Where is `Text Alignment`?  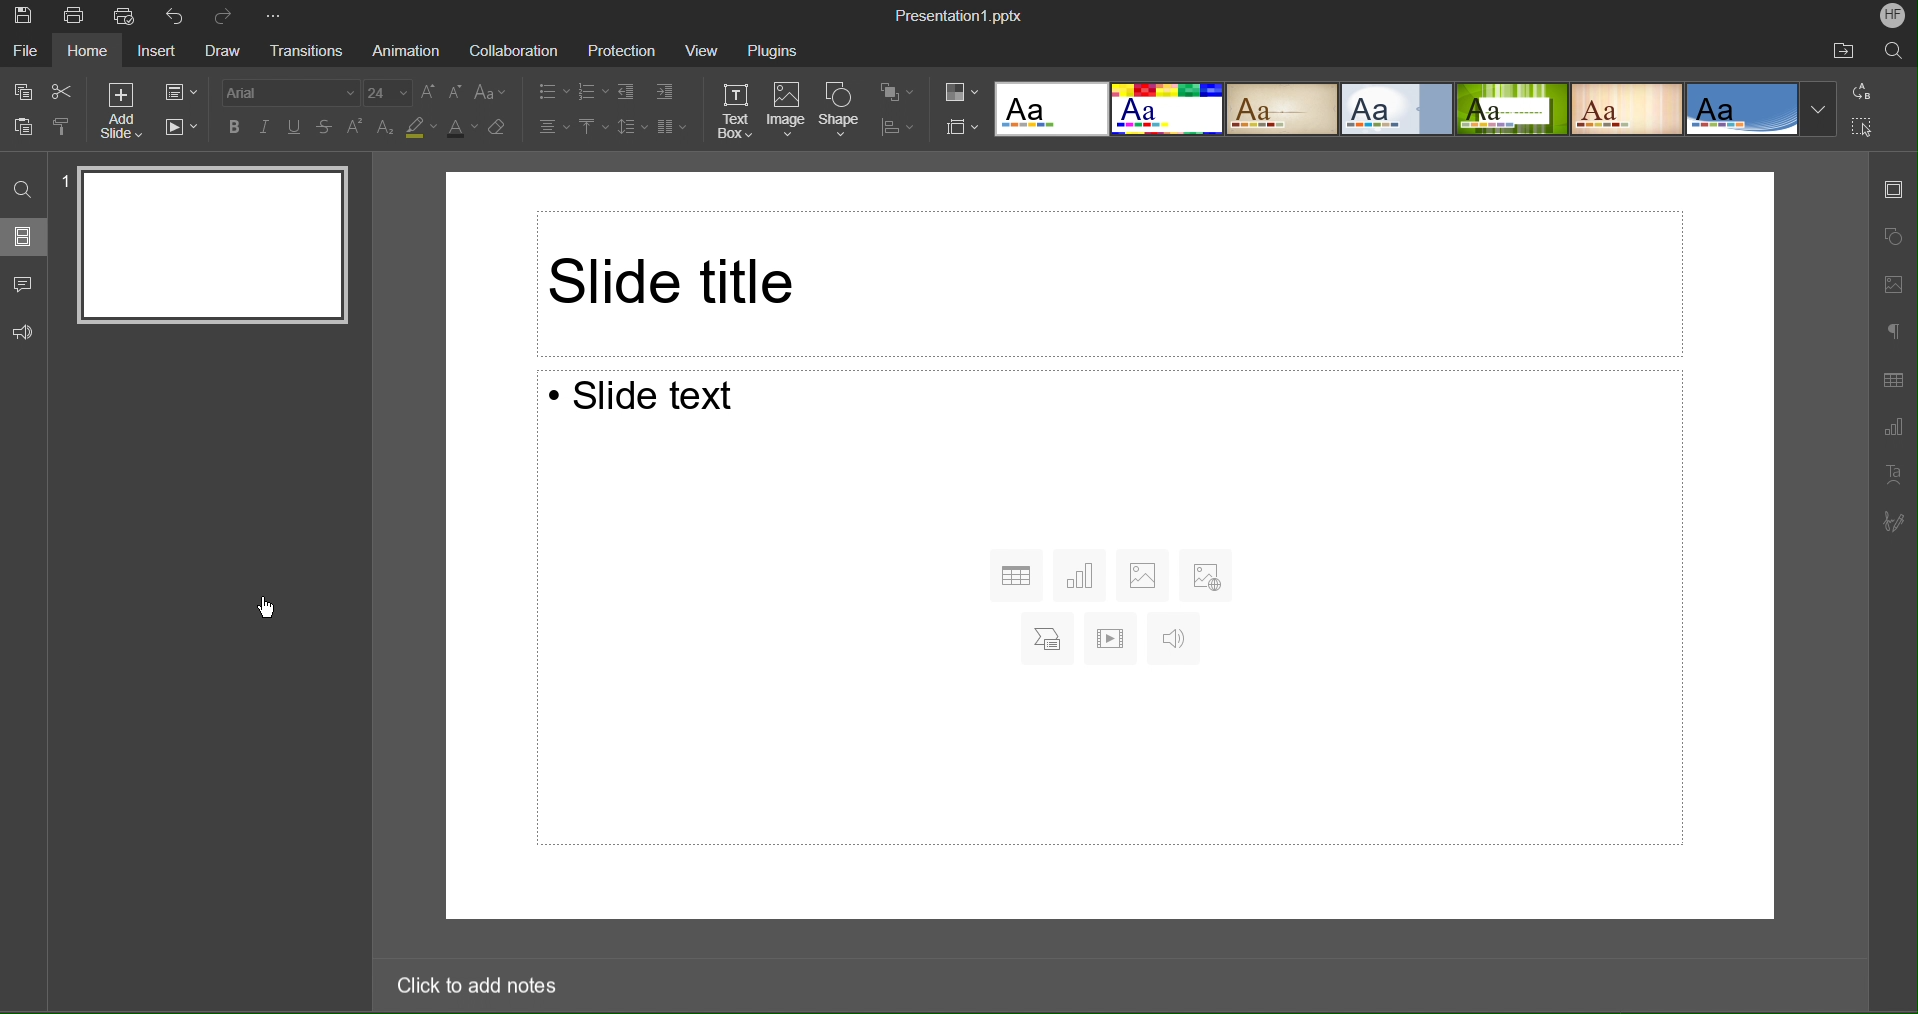 Text Alignment is located at coordinates (554, 125).